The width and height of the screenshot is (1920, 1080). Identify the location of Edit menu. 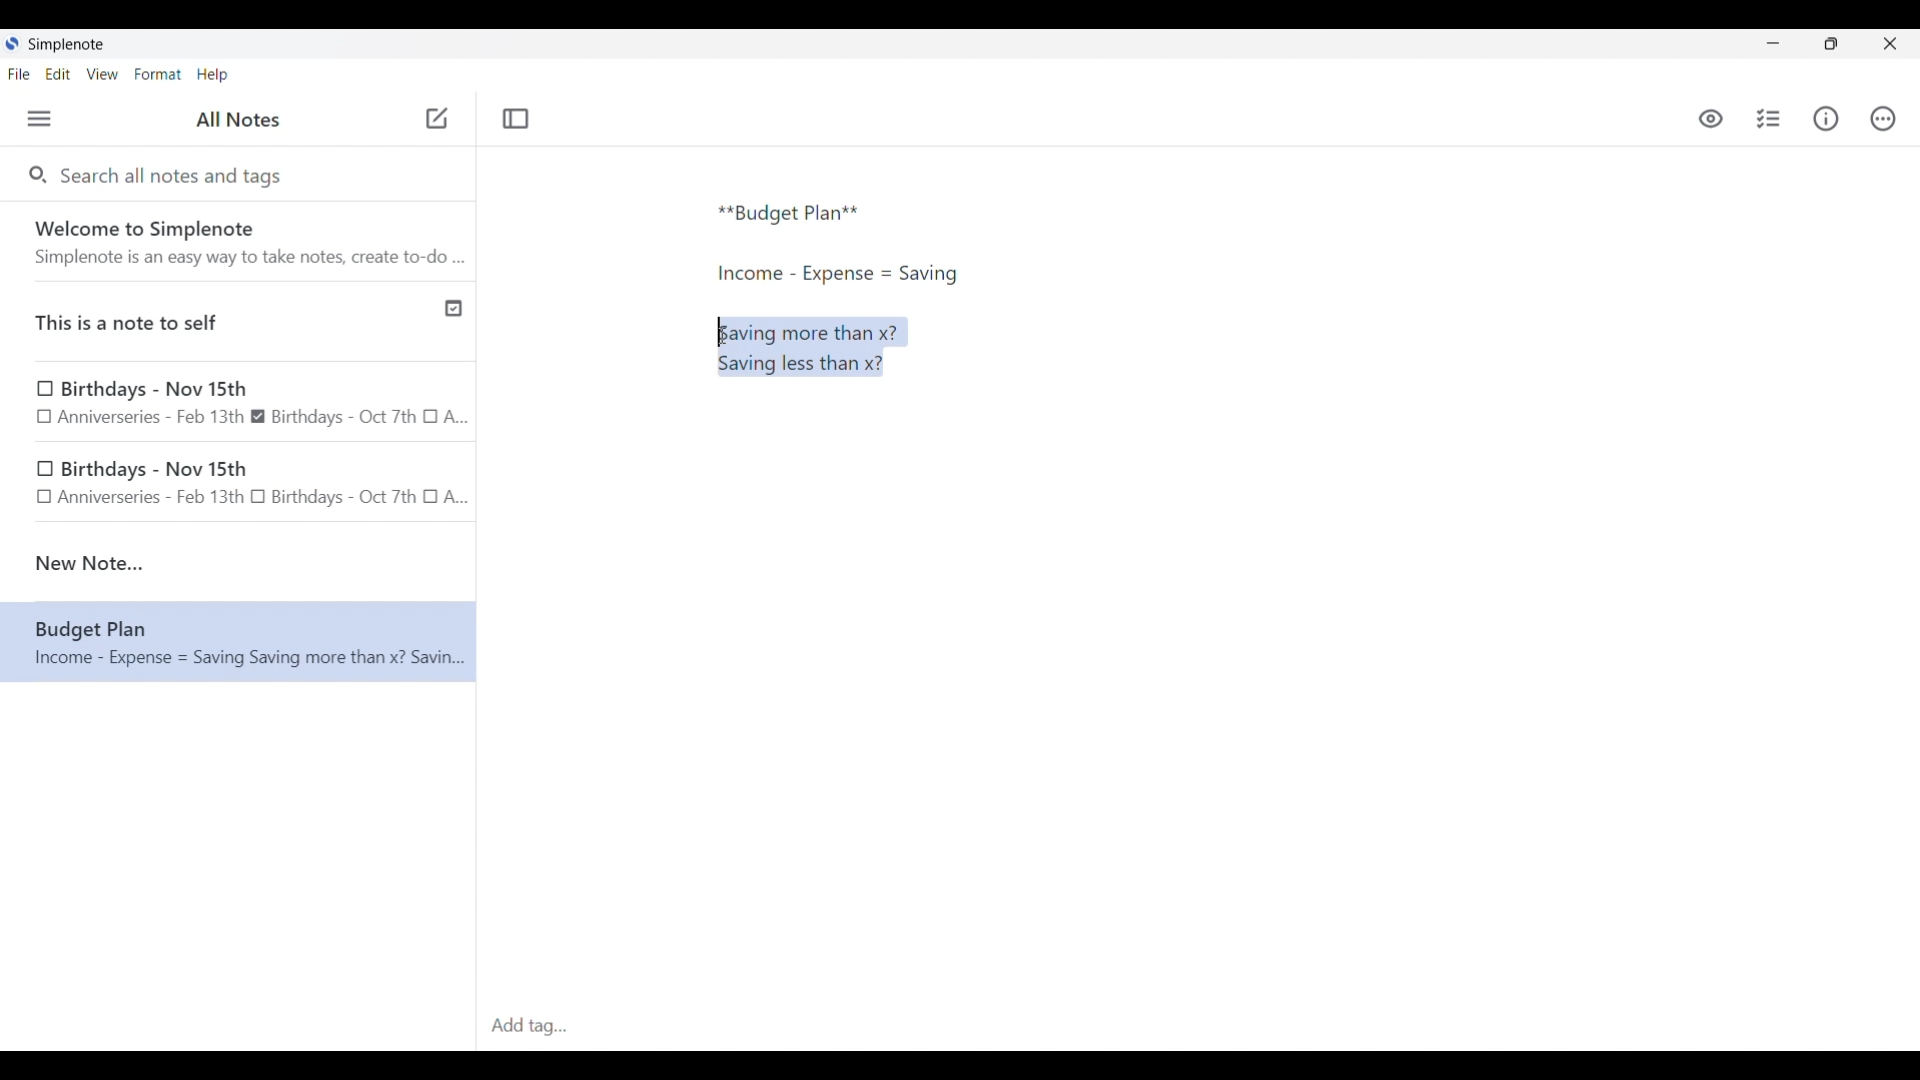
(59, 73).